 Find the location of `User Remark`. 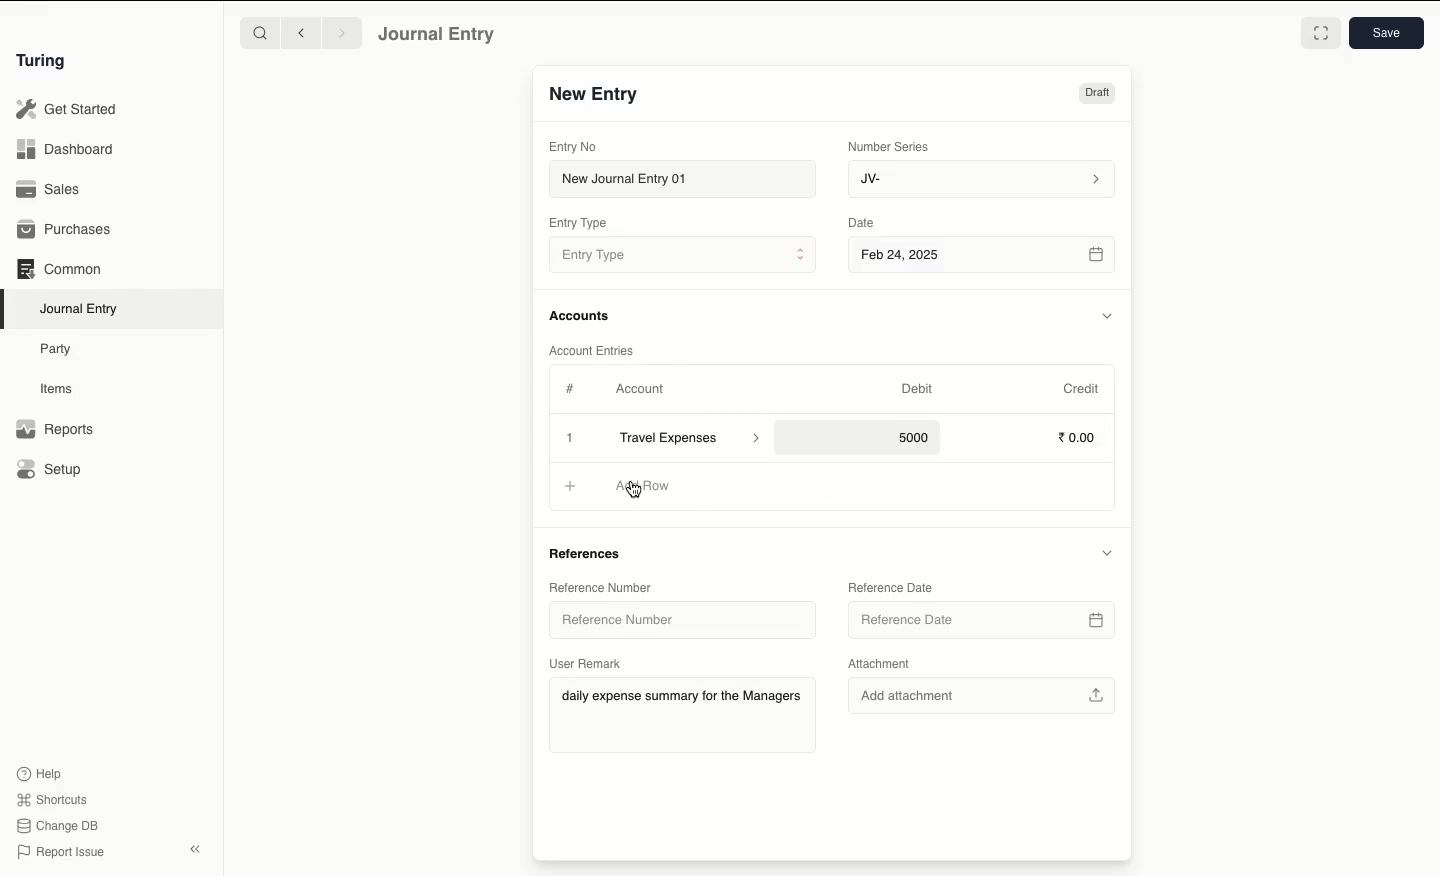

User Remark is located at coordinates (588, 663).